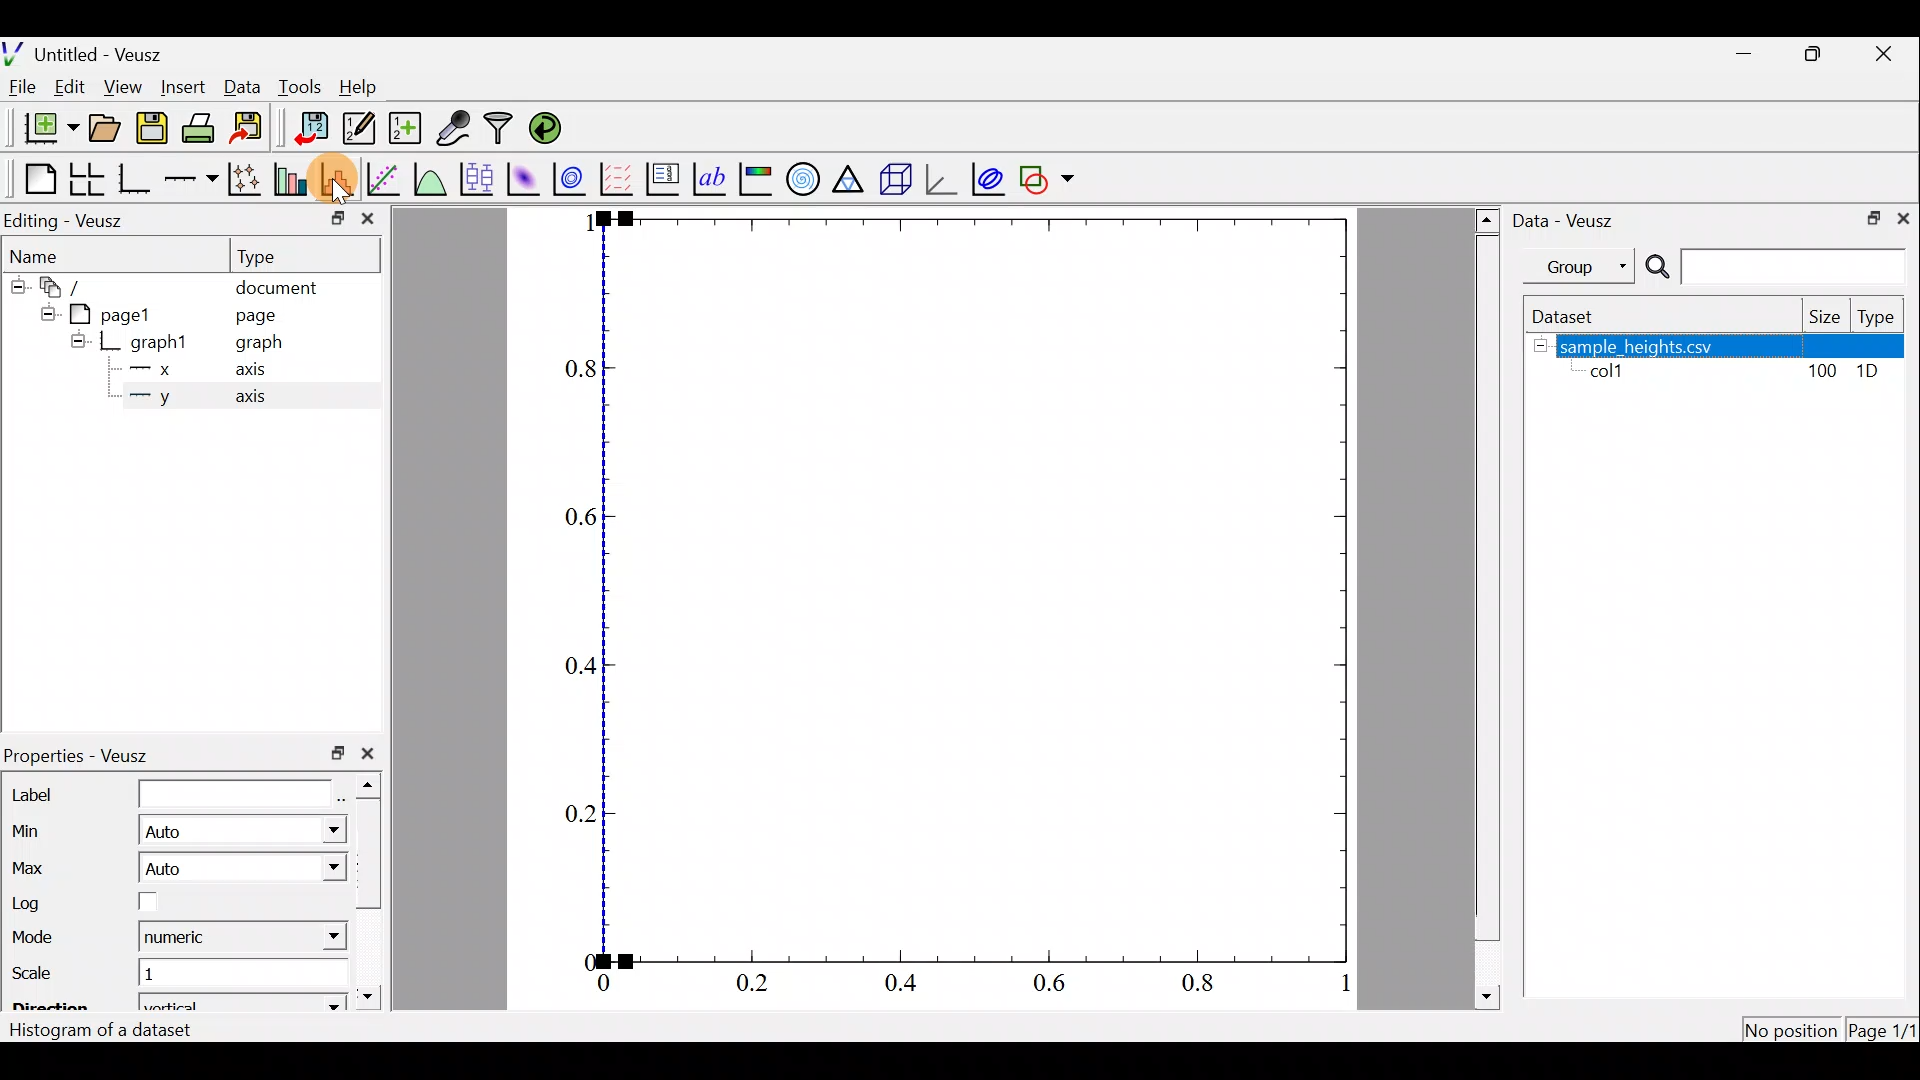 The width and height of the screenshot is (1920, 1080). Describe the element at coordinates (943, 179) in the screenshot. I see `3d graph` at that location.